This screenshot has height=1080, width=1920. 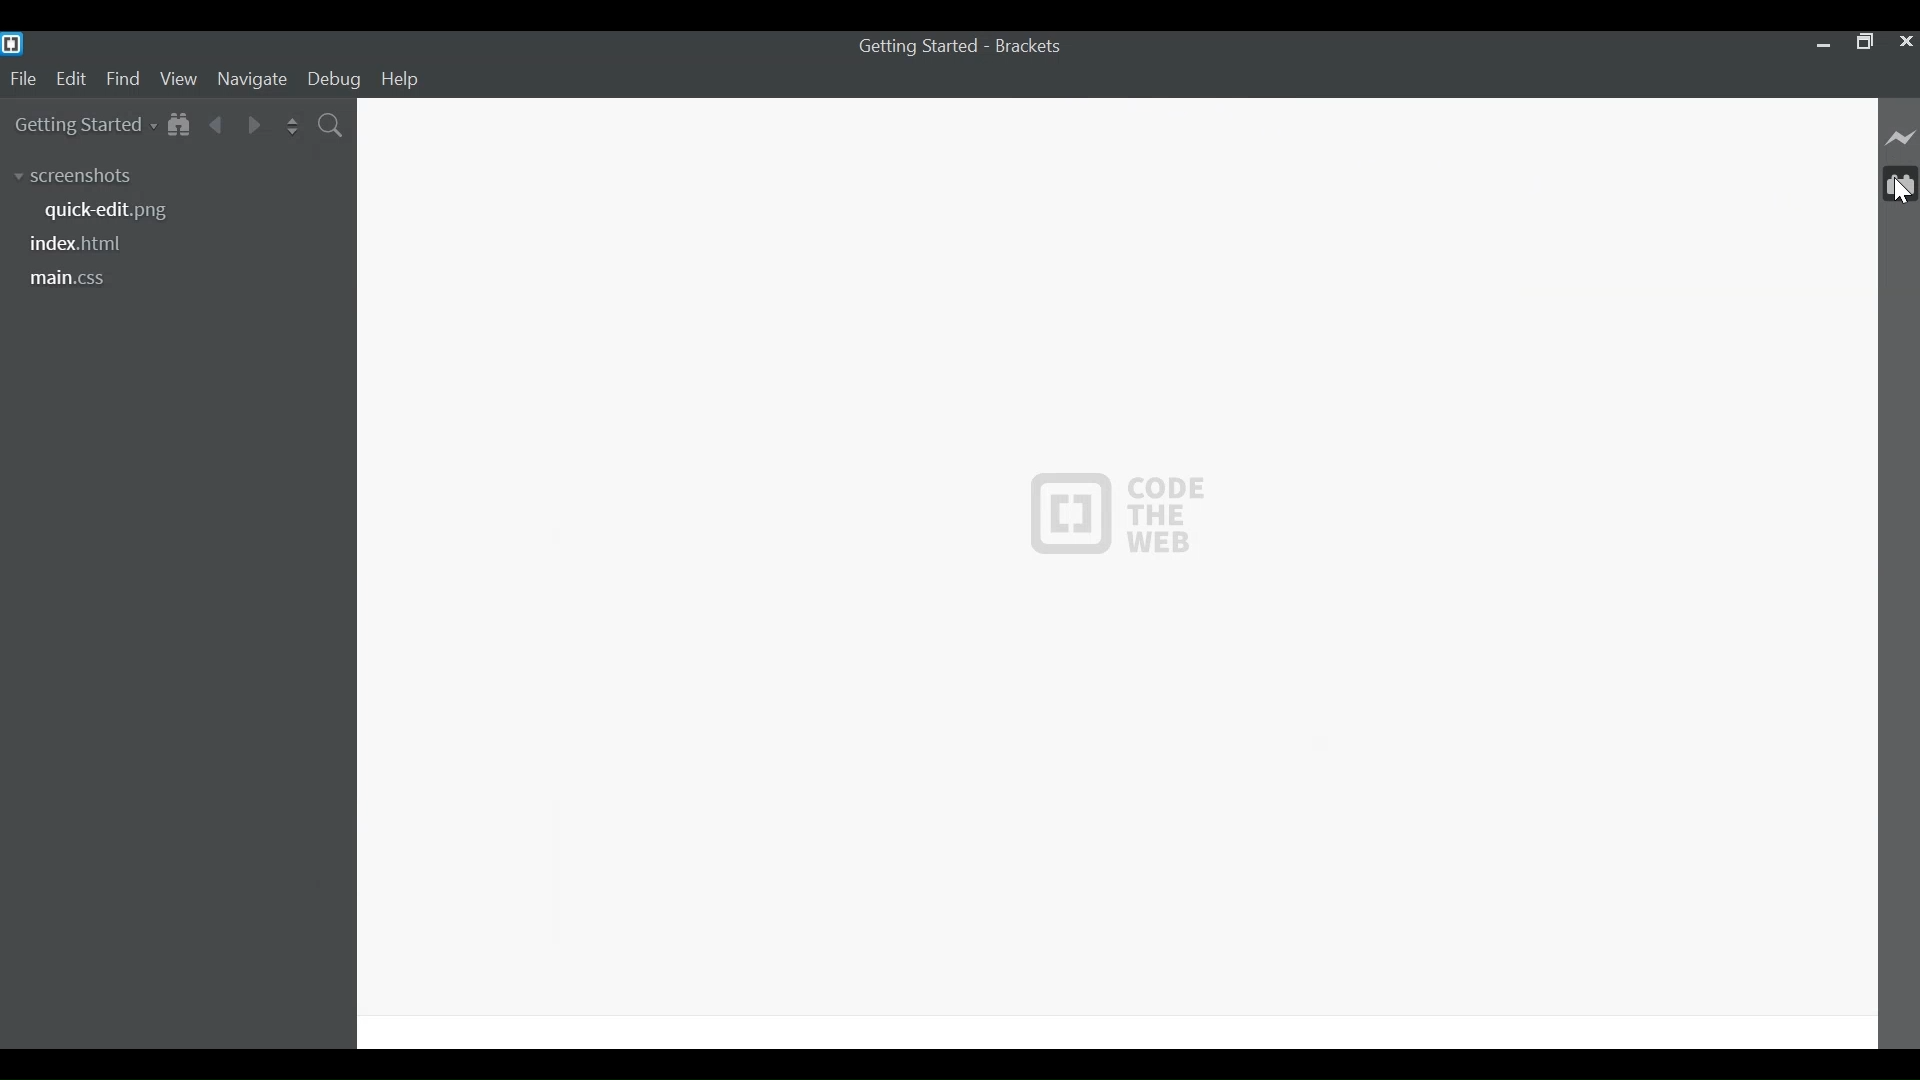 I want to click on Edit, so click(x=73, y=80).